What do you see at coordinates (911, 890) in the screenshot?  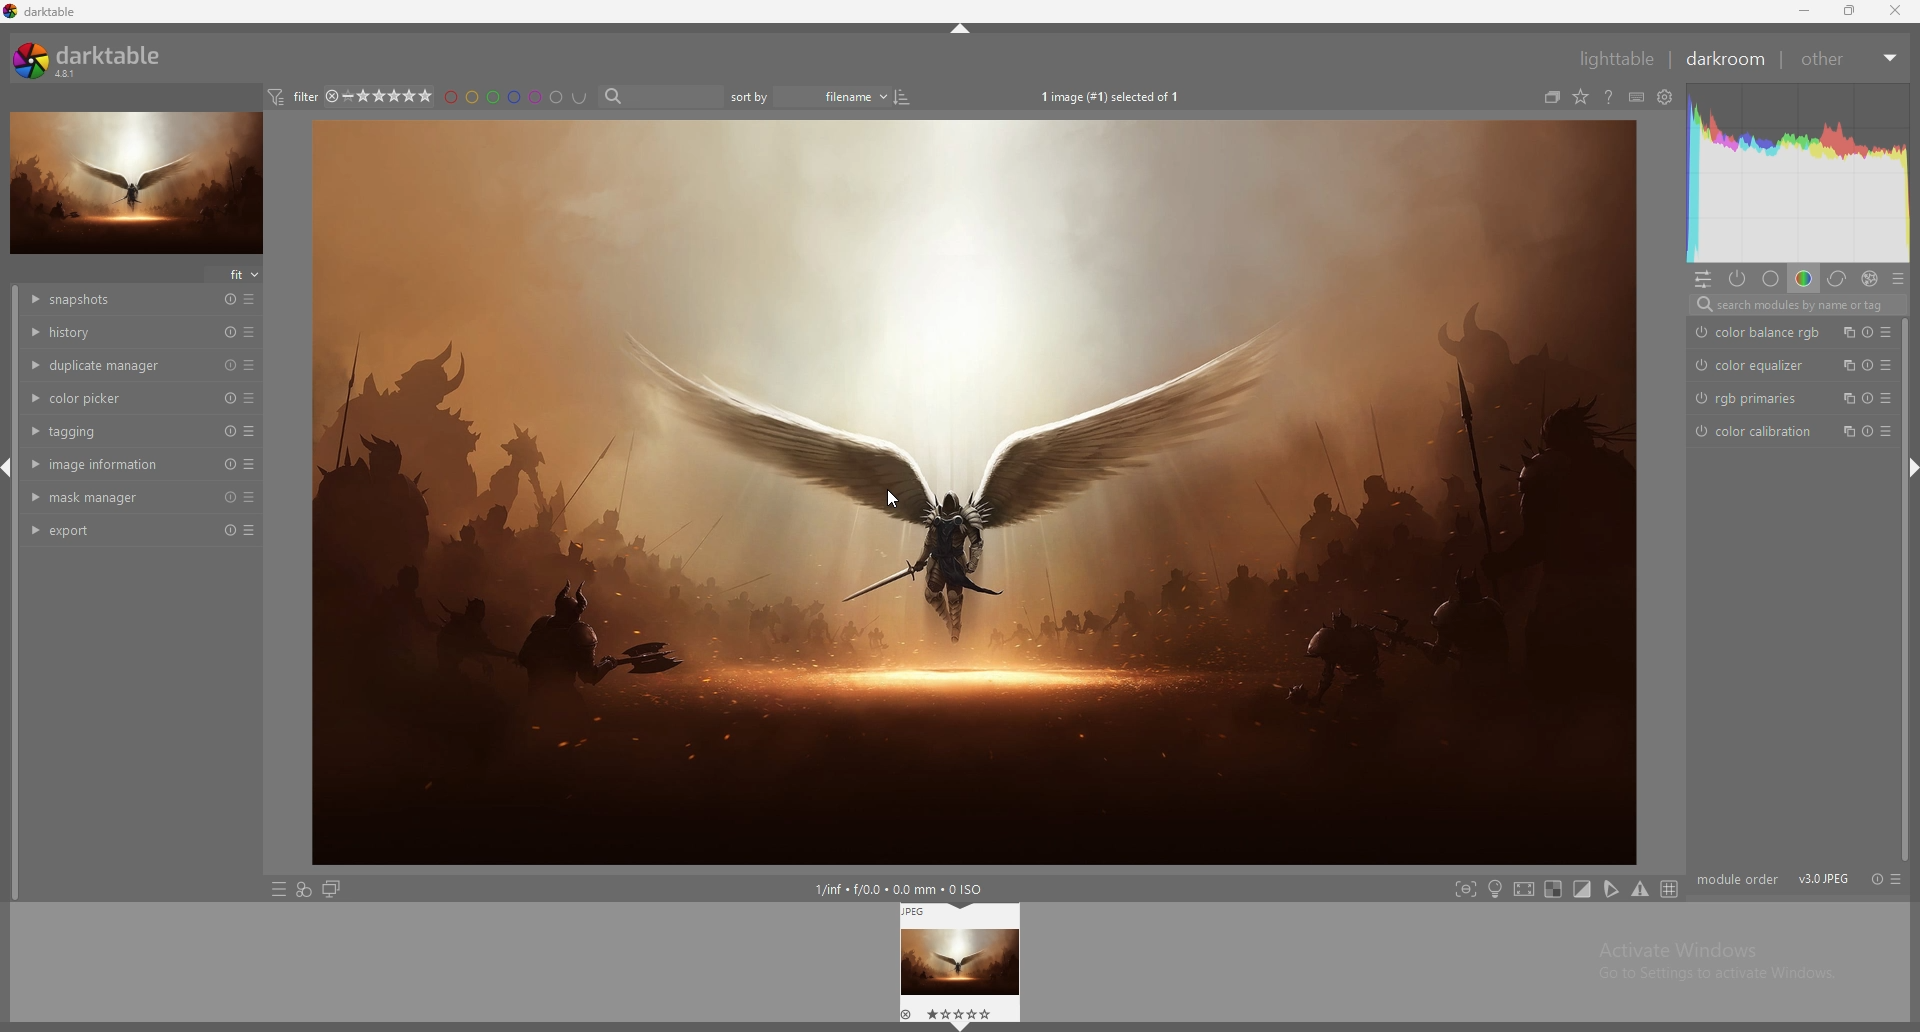 I see `1/inf .f/0.0.00mm.oISO` at bounding box center [911, 890].